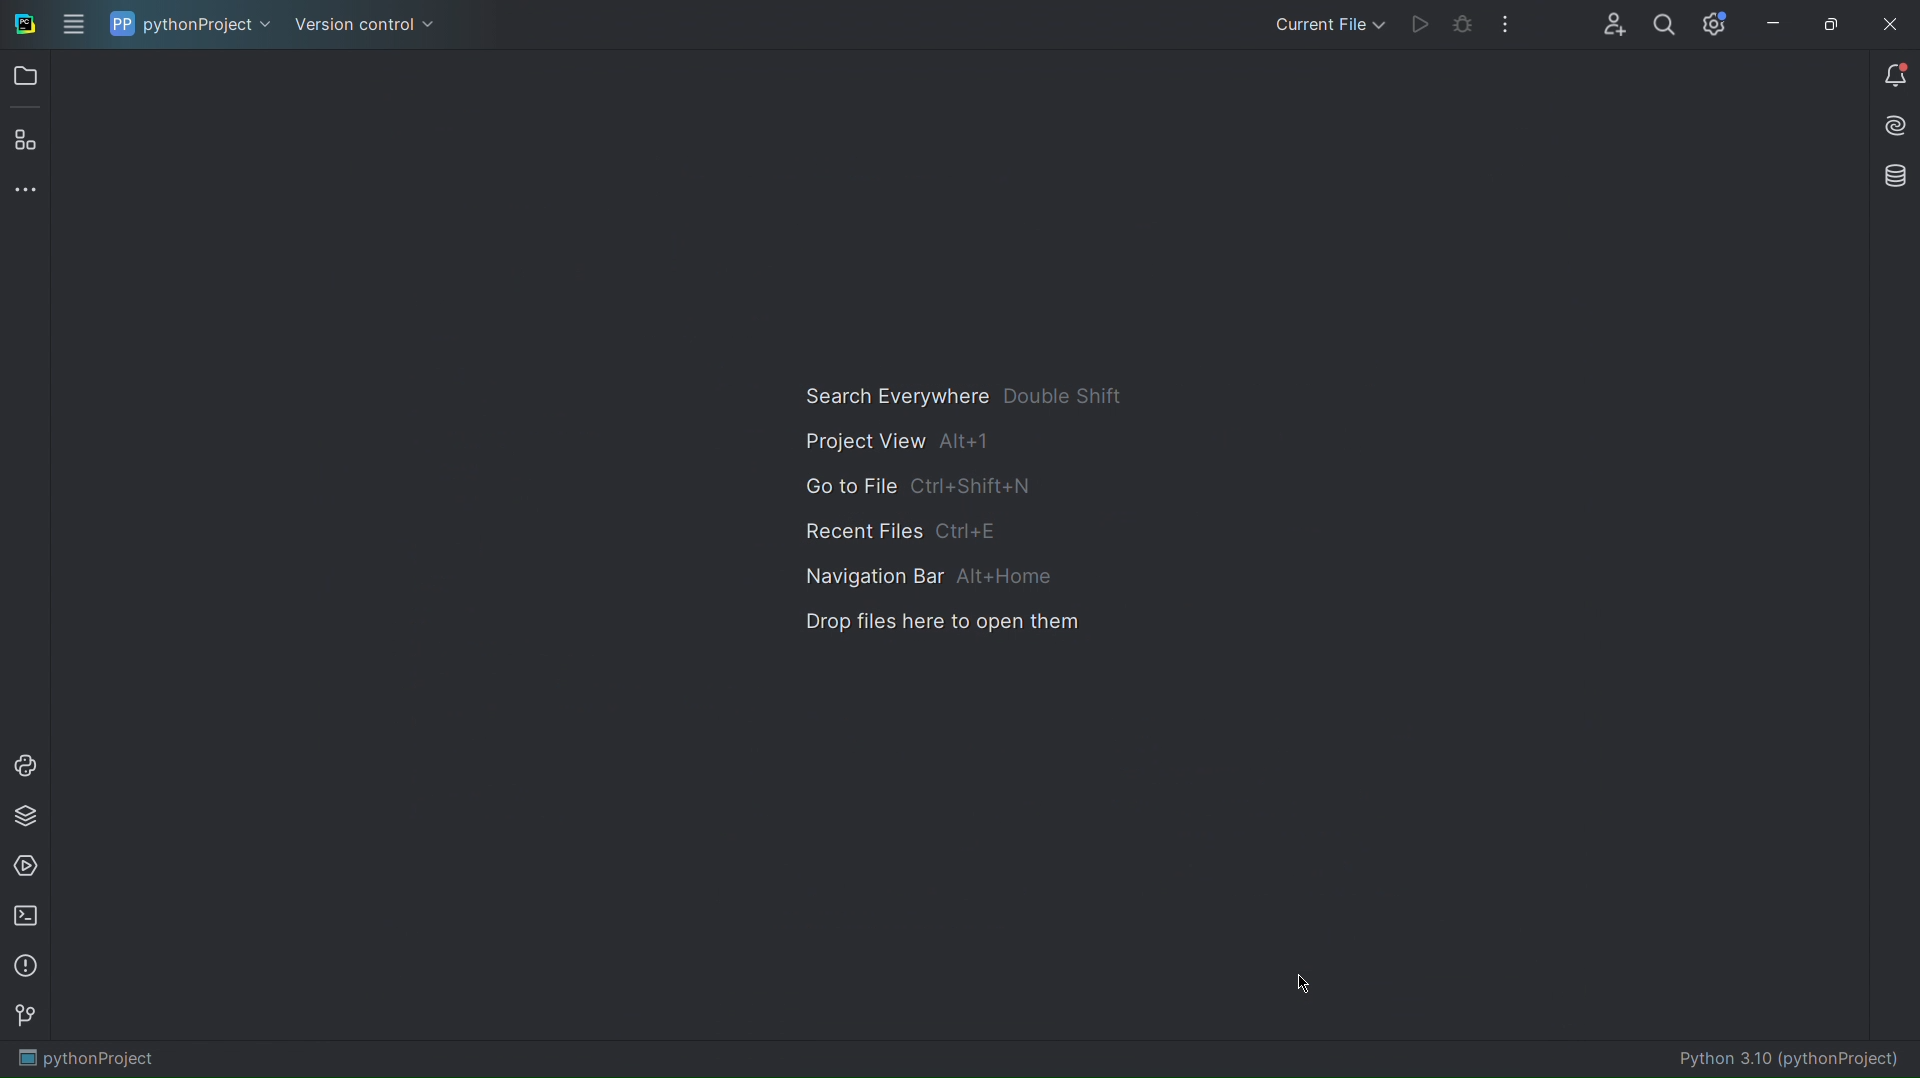  I want to click on Version Control, so click(366, 22).